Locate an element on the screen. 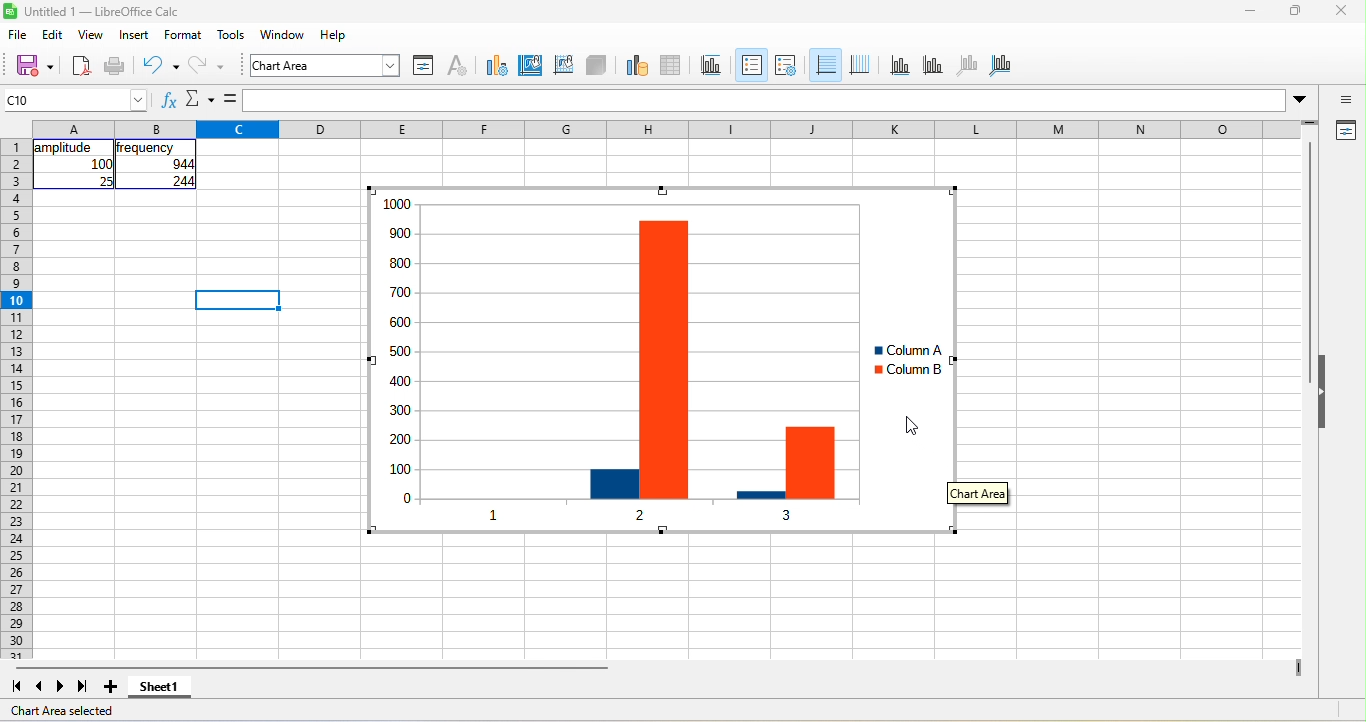 The image size is (1366, 722). Chart area is located at coordinates (978, 493).